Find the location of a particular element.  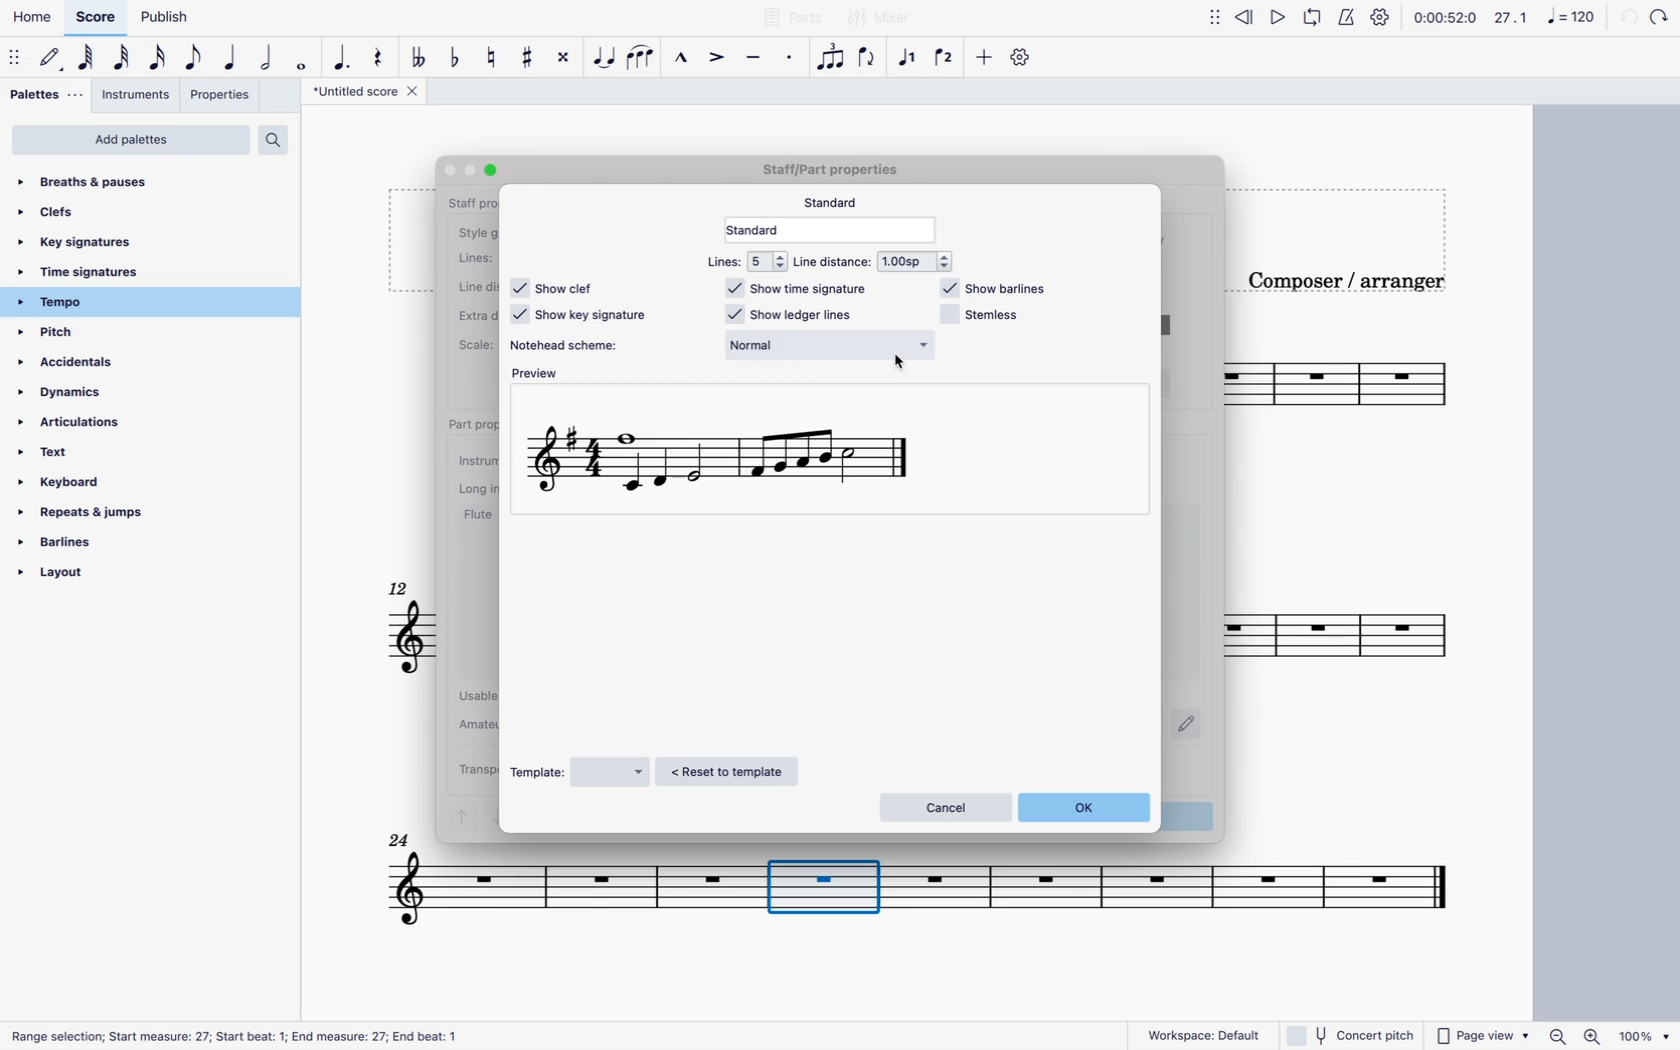

zoom is located at coordinates (1608, 1034).